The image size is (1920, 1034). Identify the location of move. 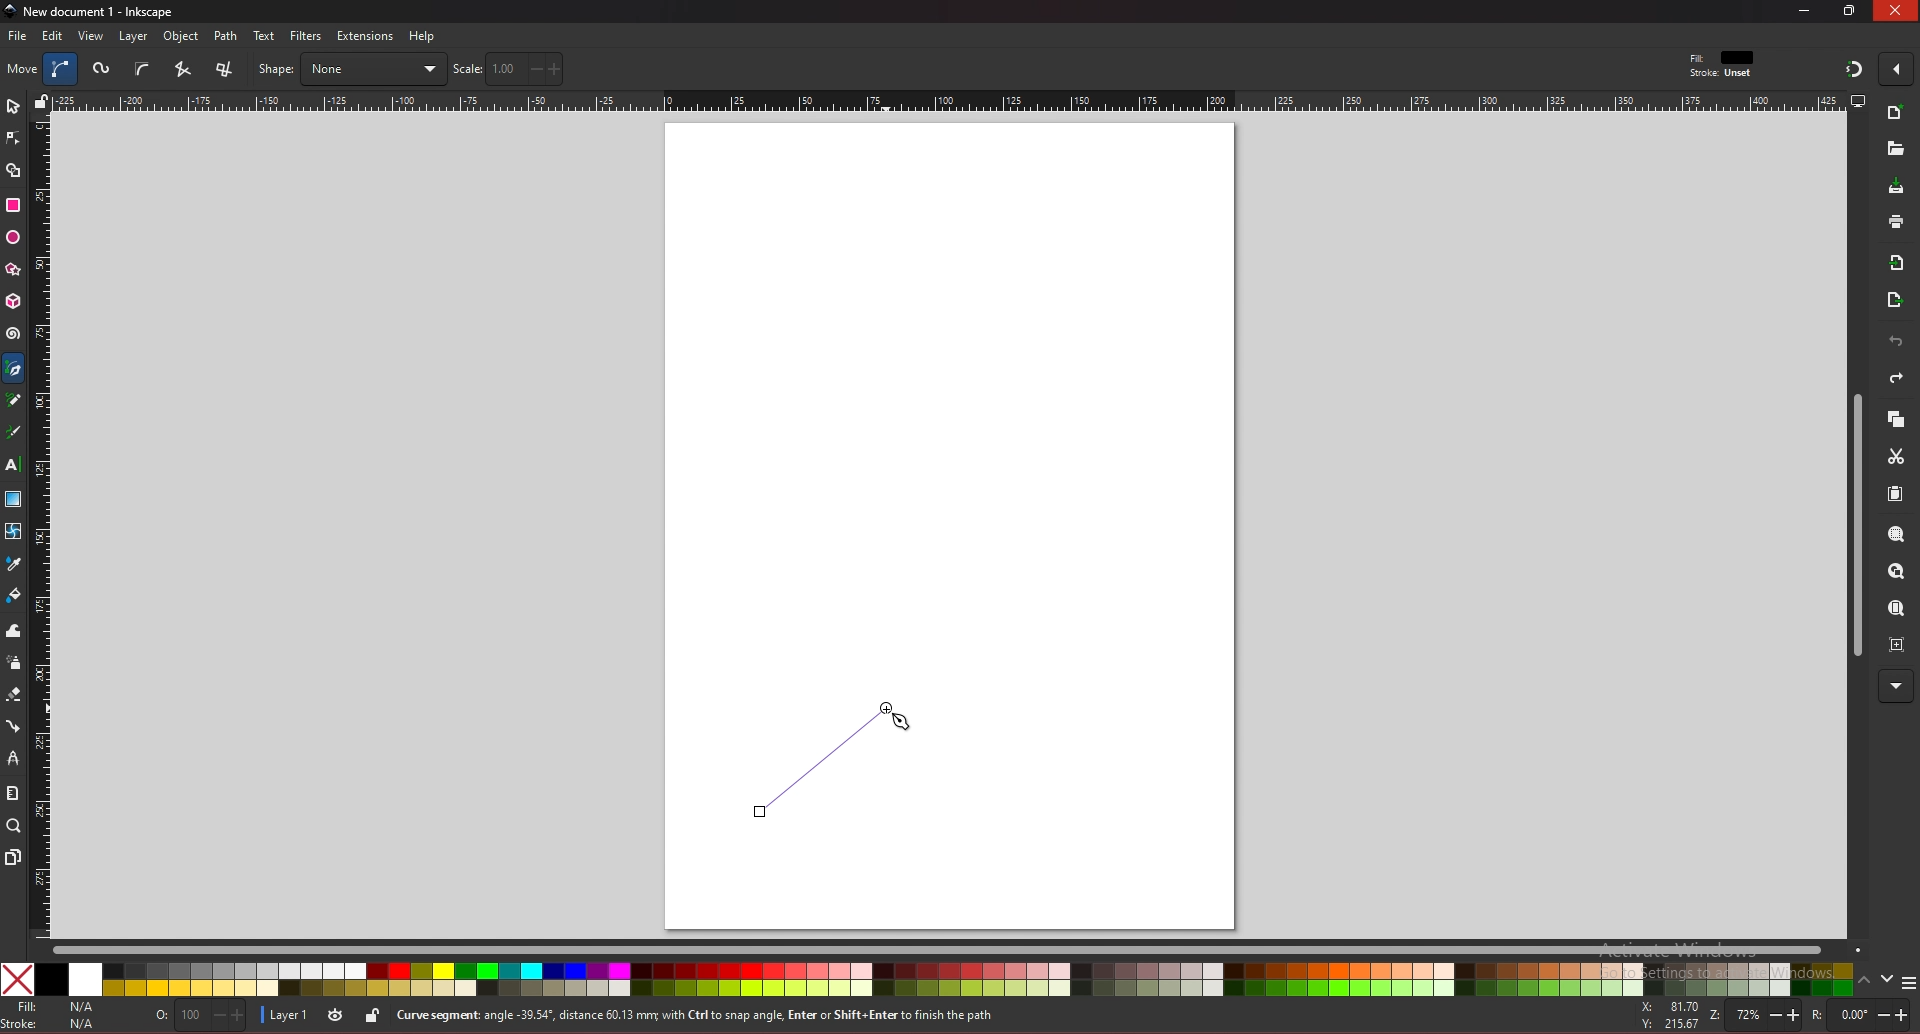
(23, 68).